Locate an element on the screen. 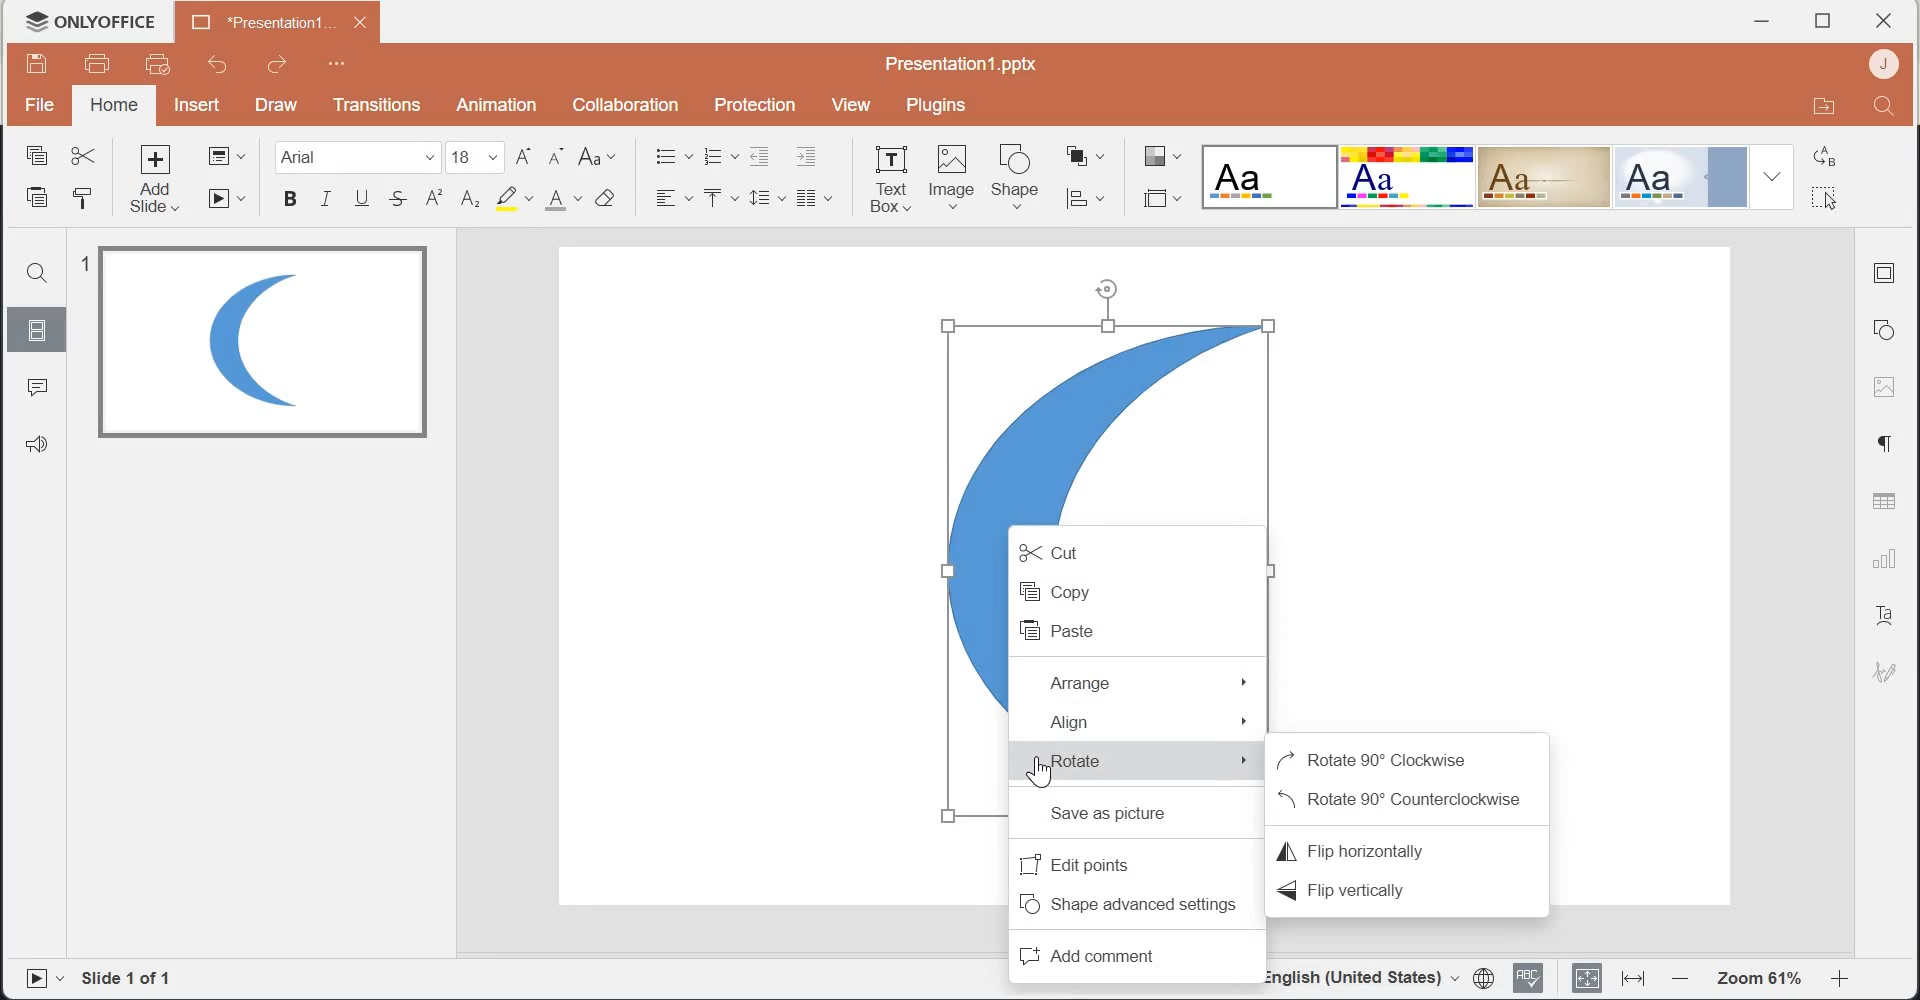  Collaboration is located at coordinates (626, 104).